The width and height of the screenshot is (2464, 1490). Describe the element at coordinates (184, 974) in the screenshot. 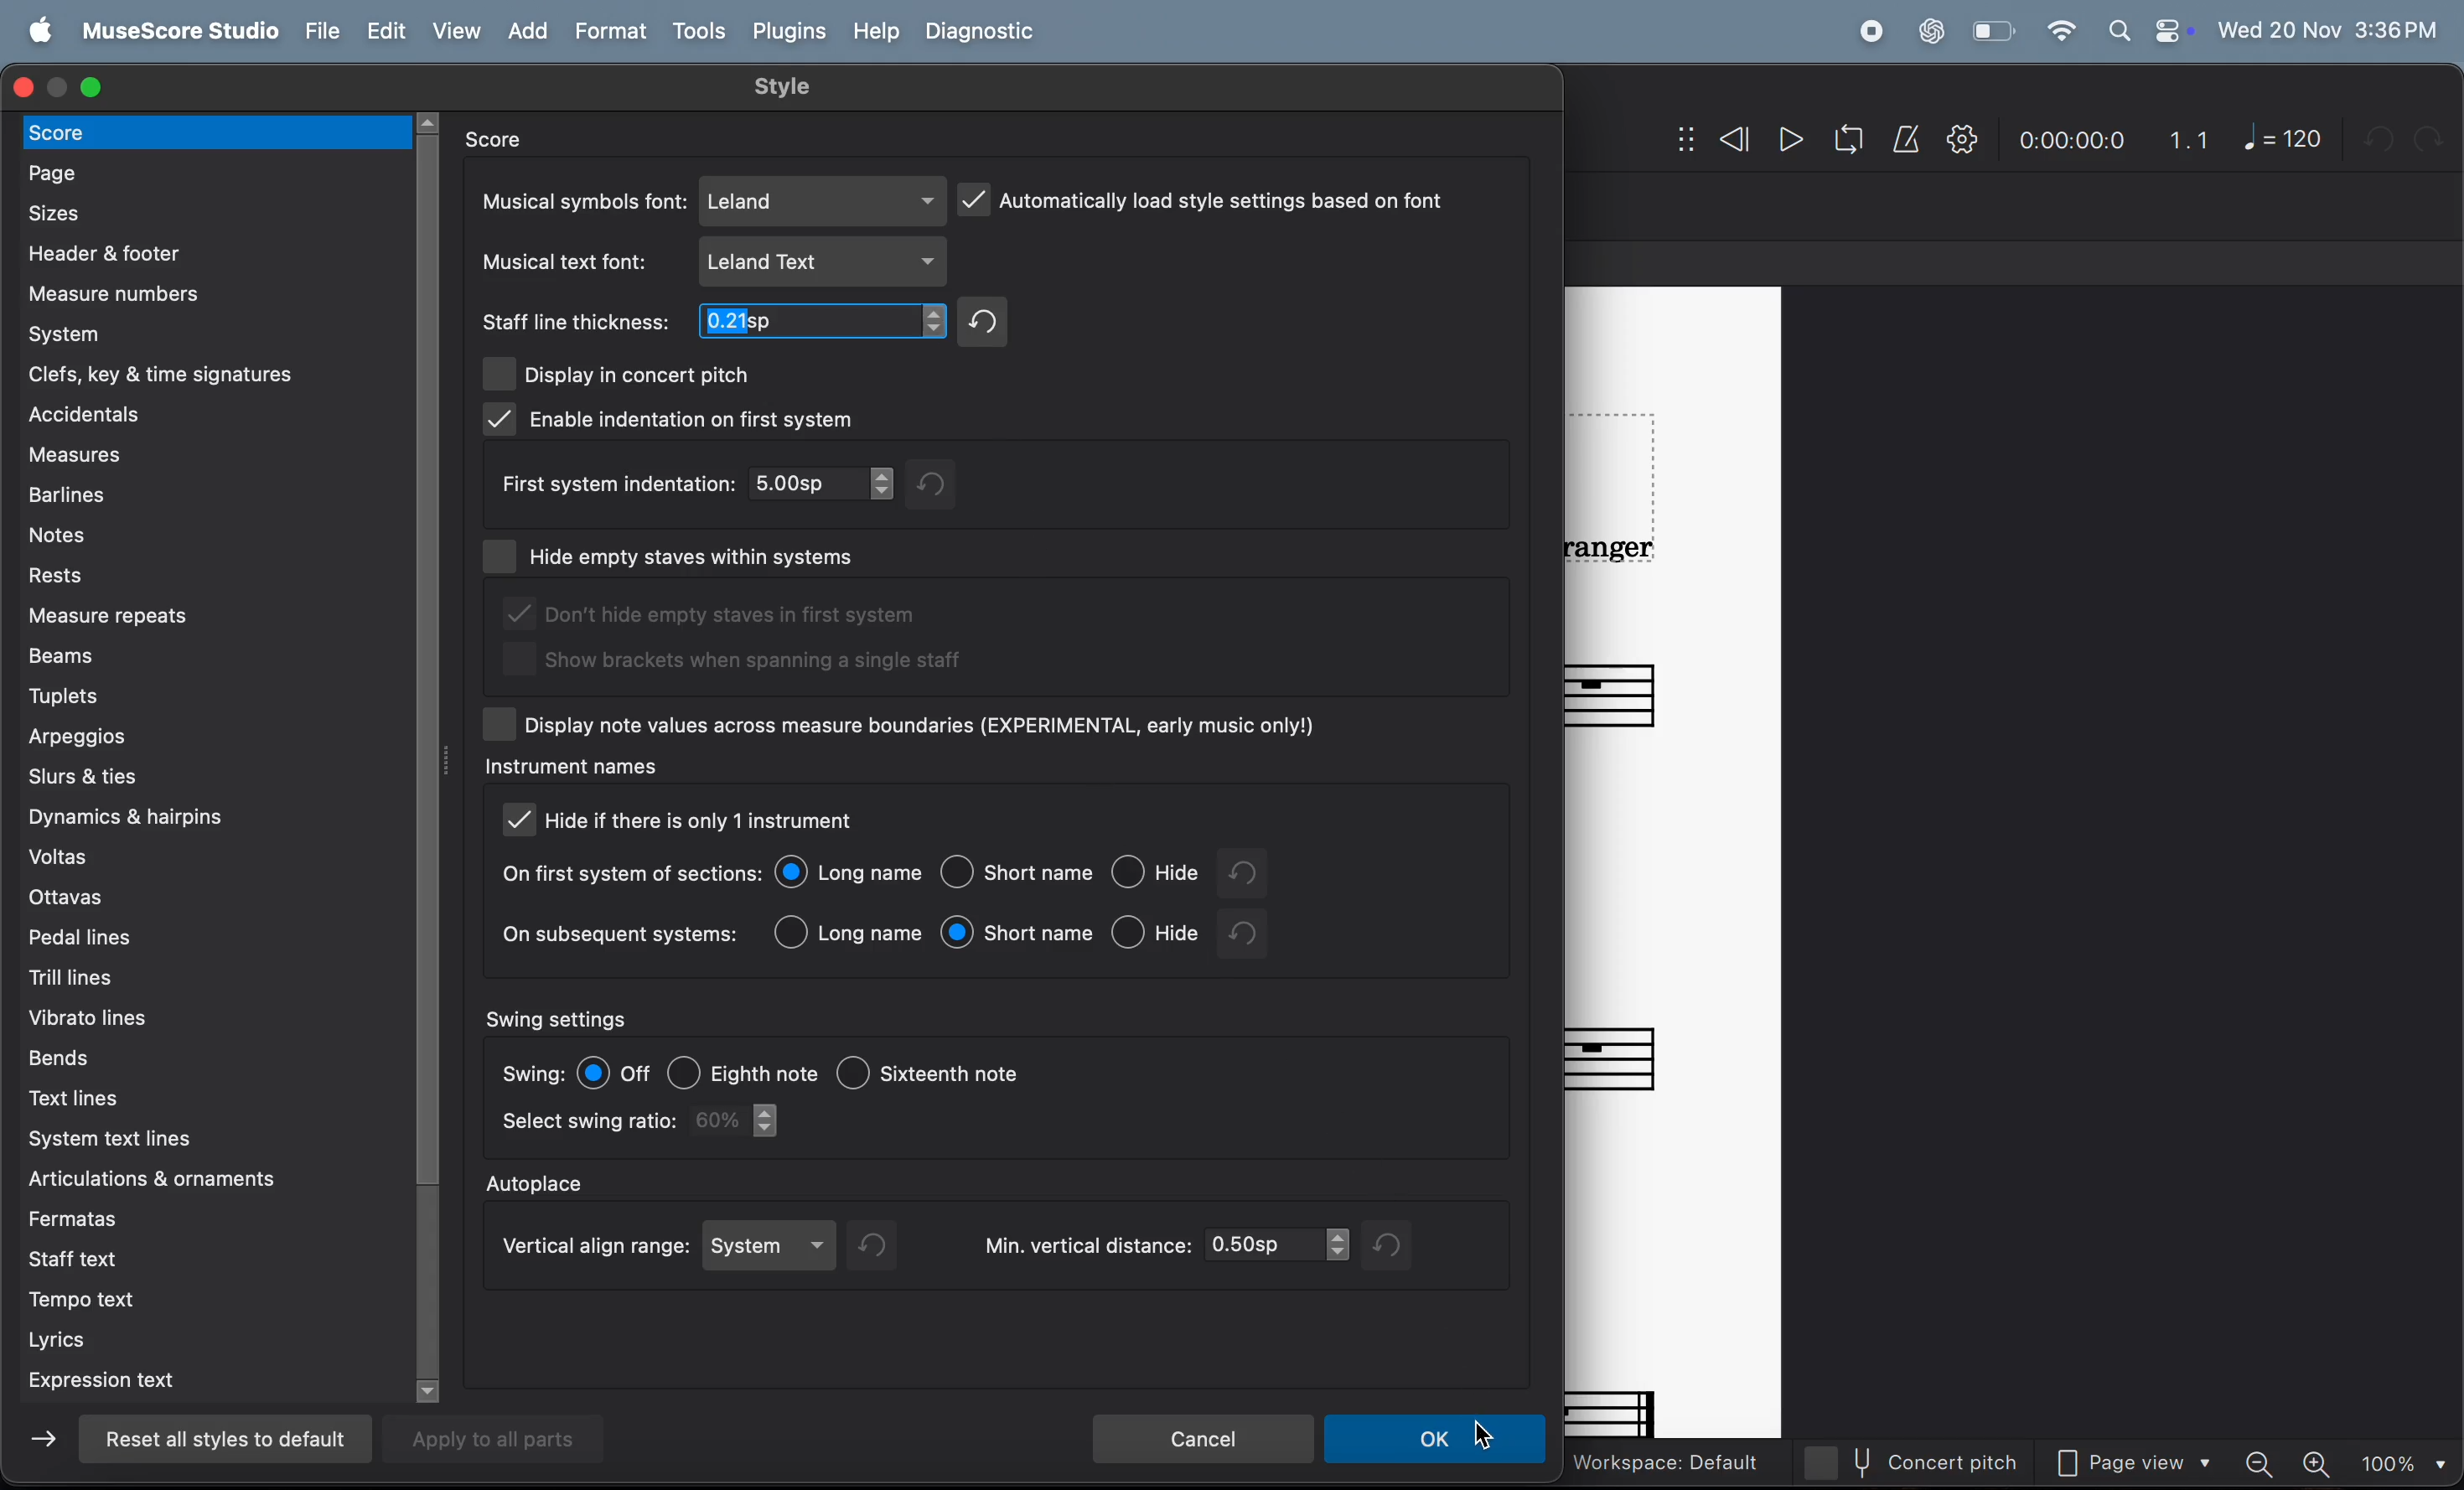

I see `trill lines` at that location.